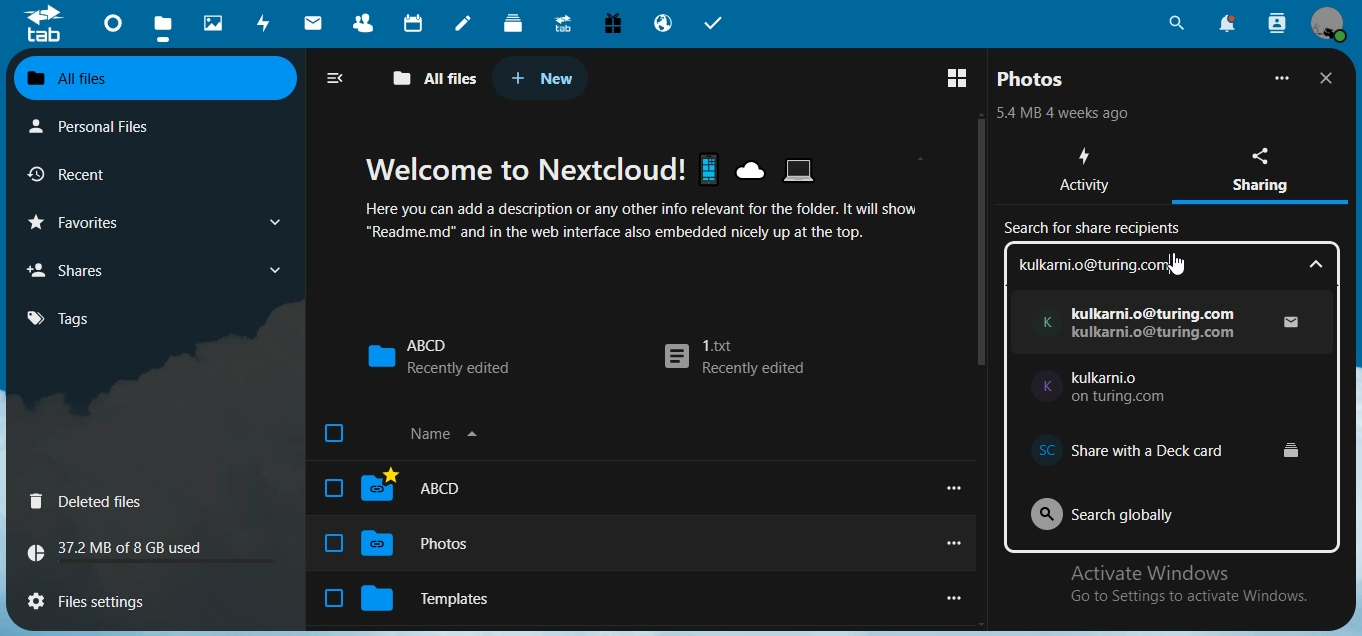 Image resolution: width=1362 pixels, height=636 pixels. I want to click on favourites, so click(152, 222).